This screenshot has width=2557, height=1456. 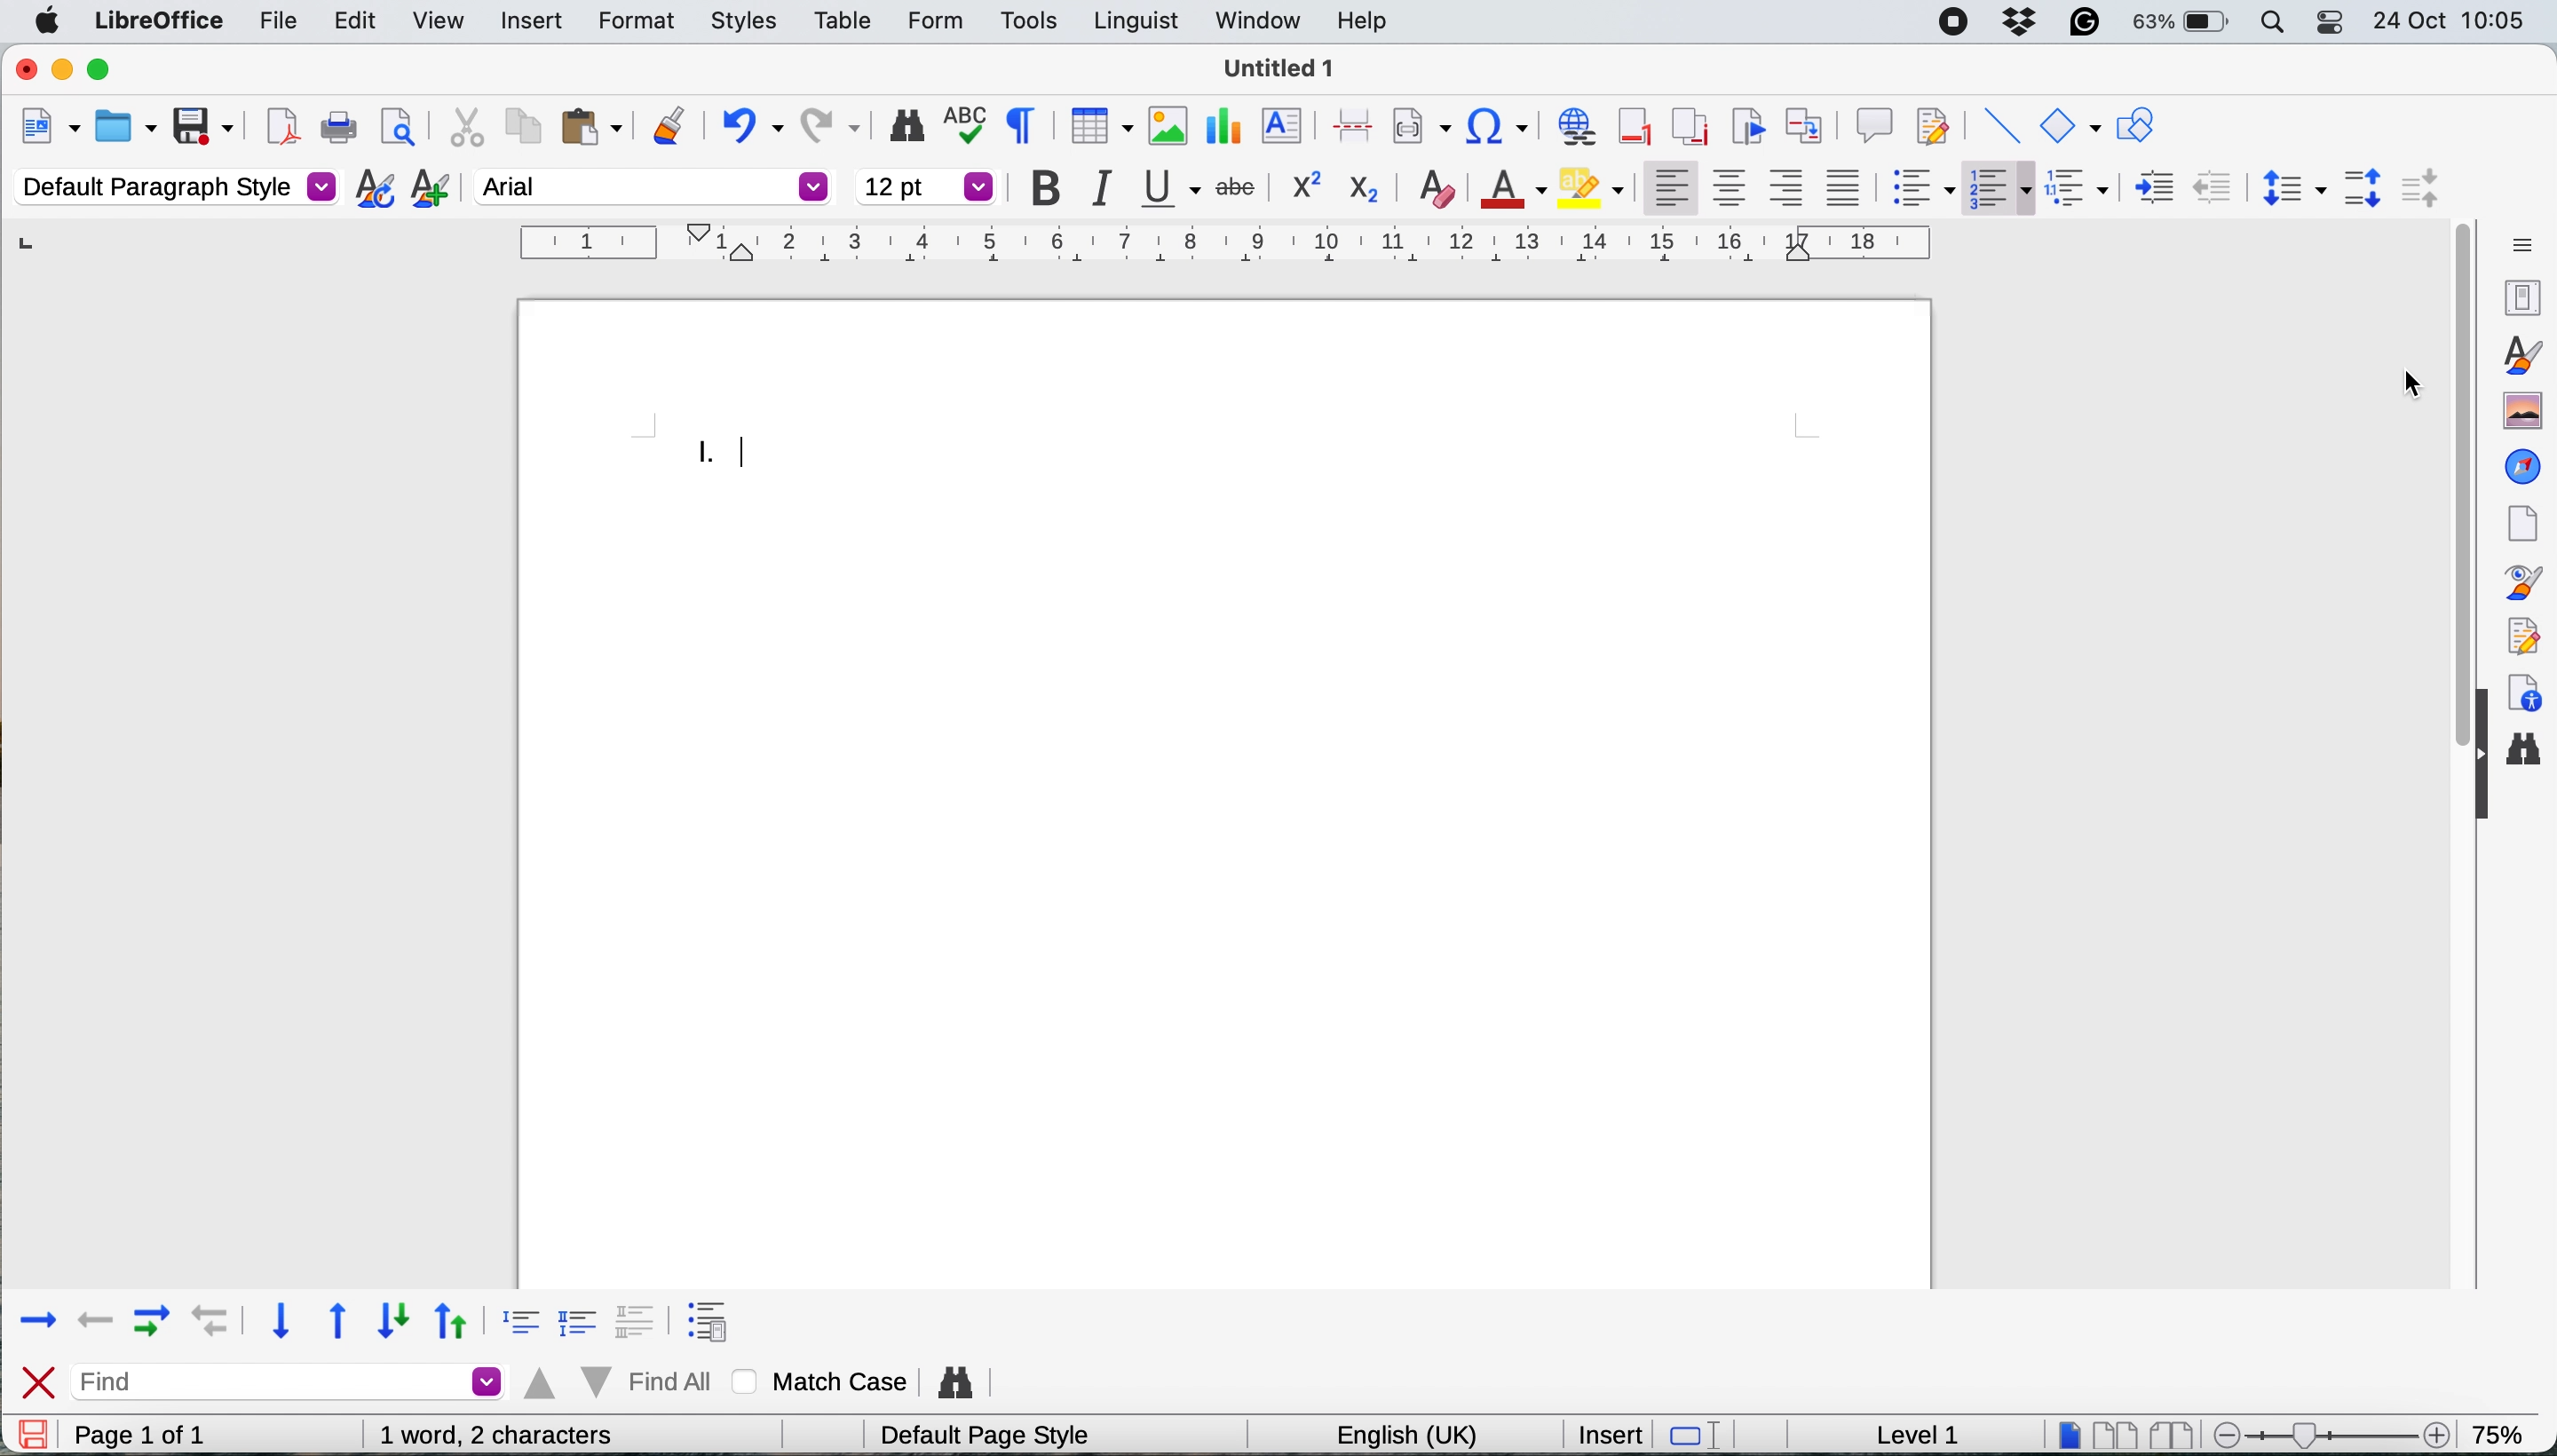 What do you see at coordinates (515, 1318) in the screenshot?
I see `format 1` at bounding box center [515, 1318].